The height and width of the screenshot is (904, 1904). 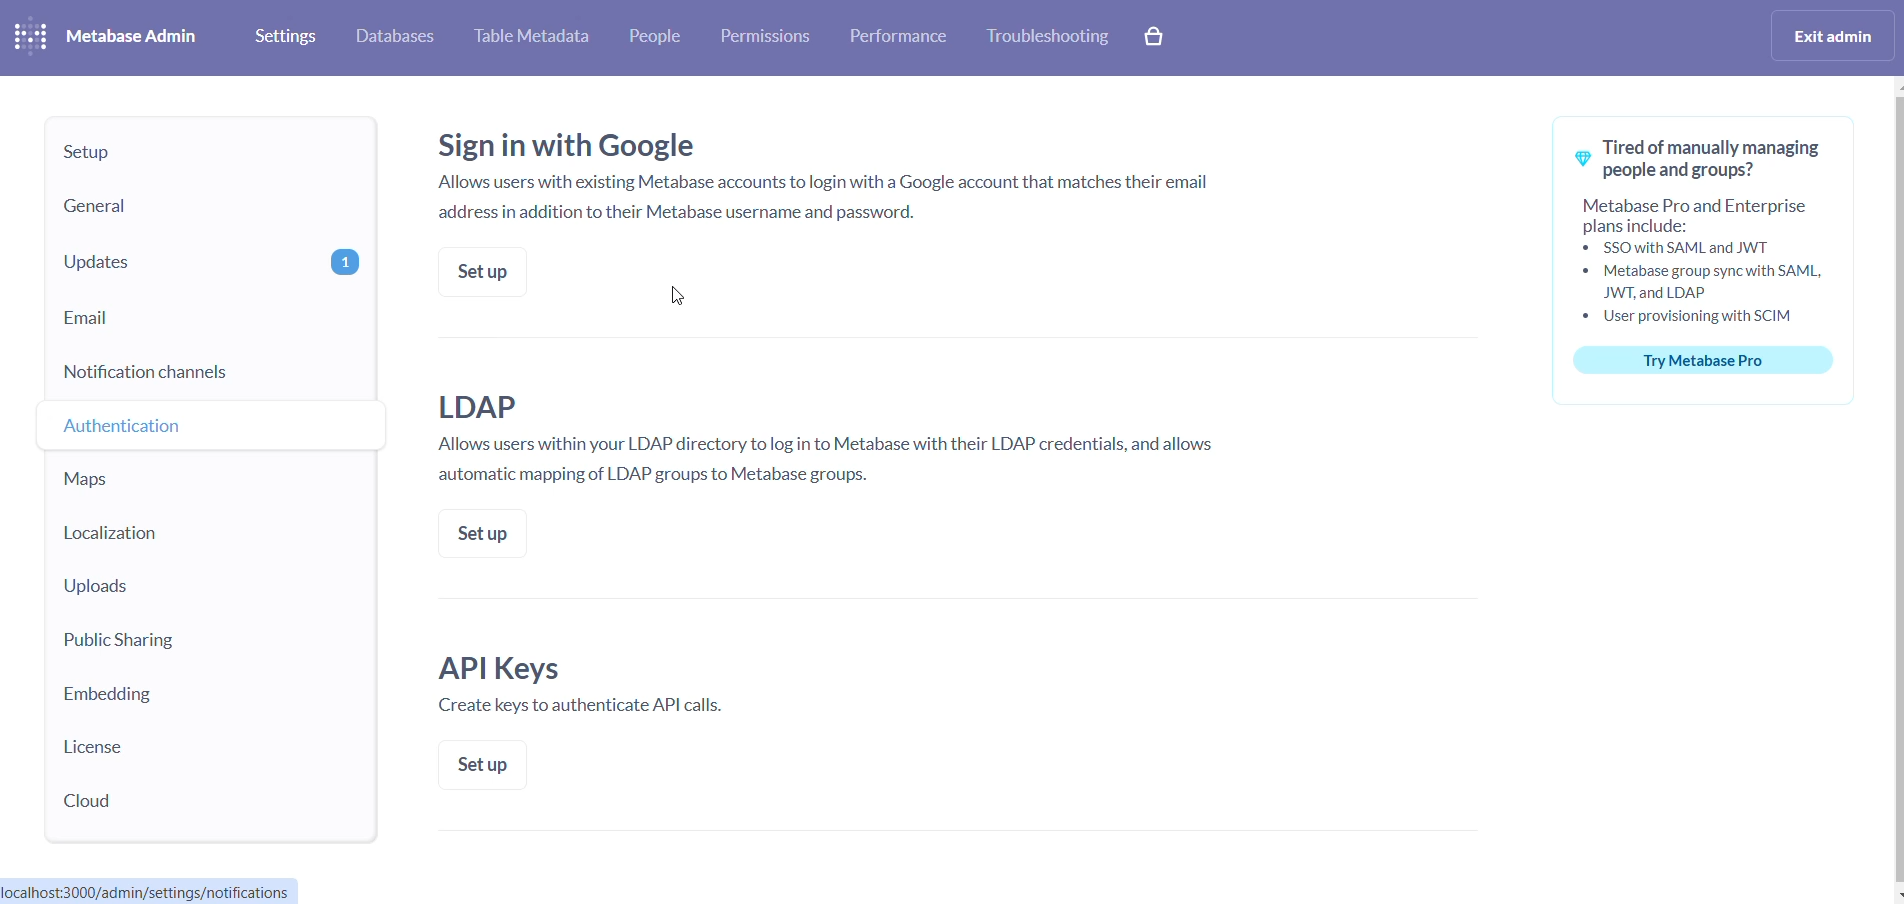 What do you see at coordinates (126, 693) in the screenshot?
I see `embedding` at bounding box center [126, 693].